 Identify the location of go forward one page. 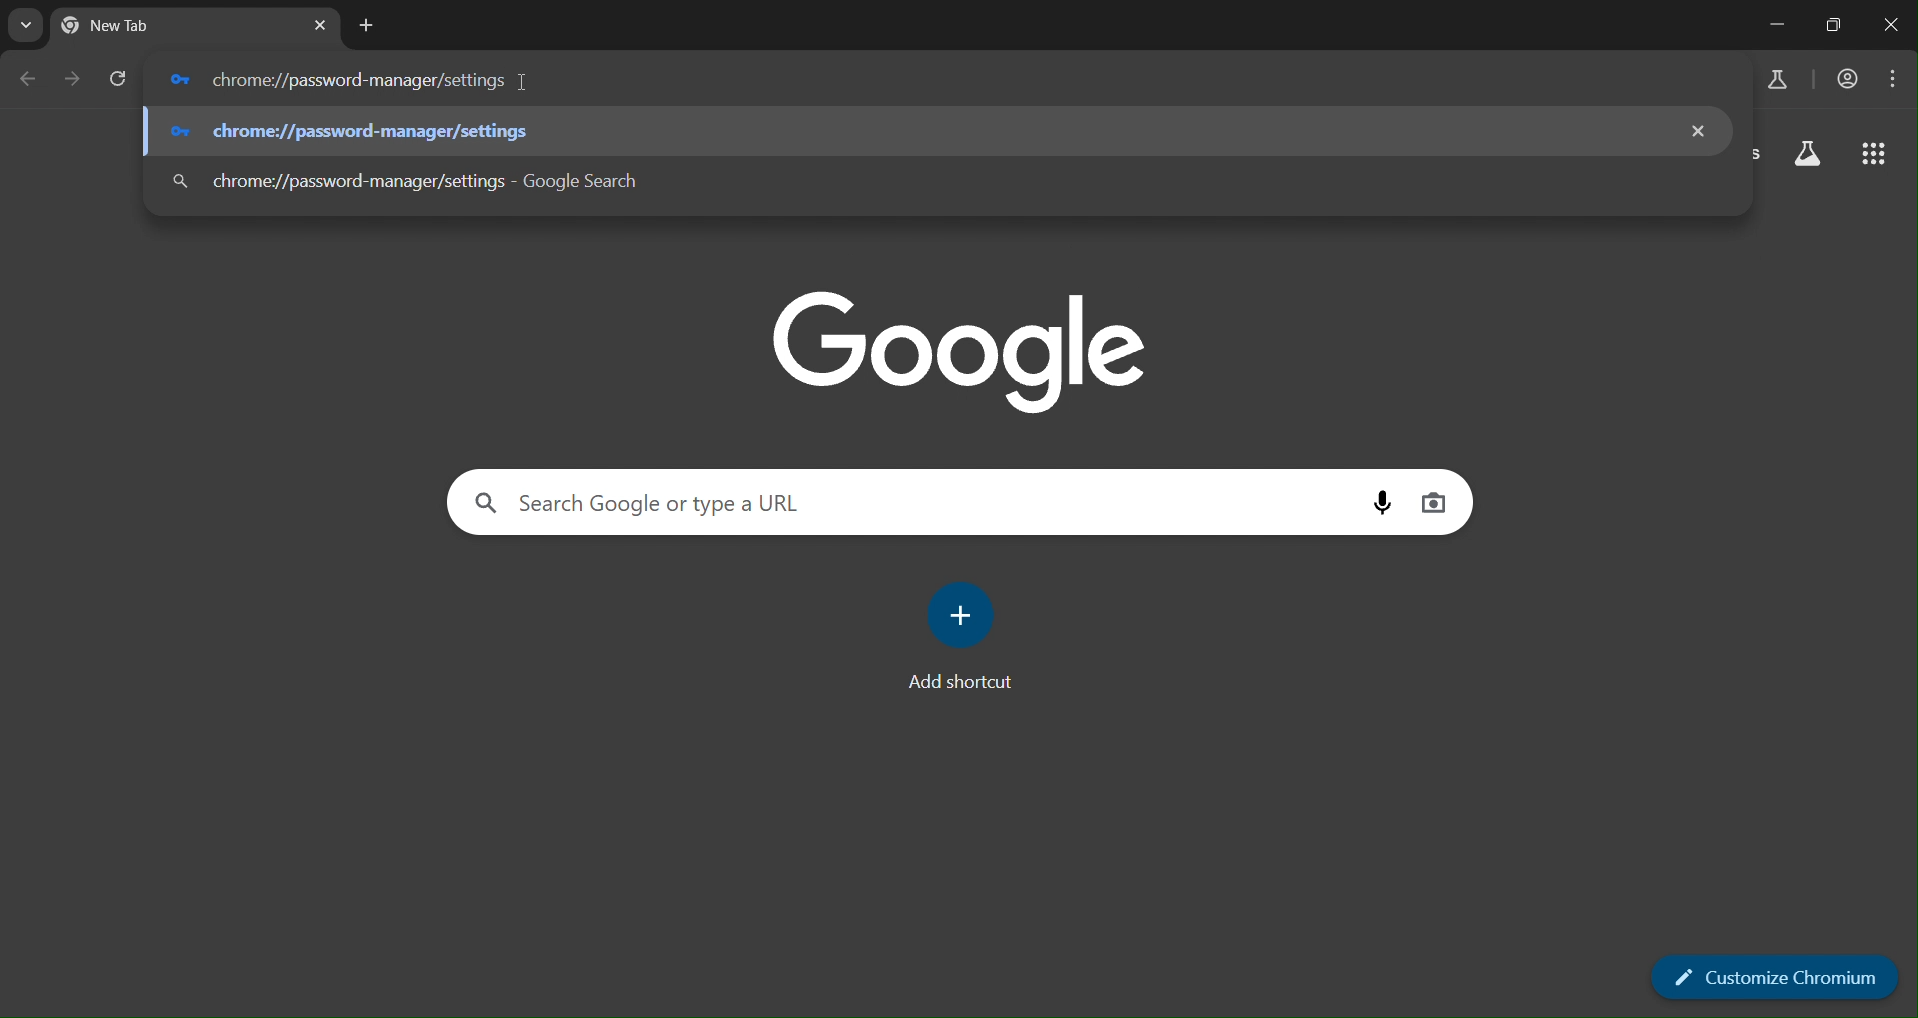
(74, 83).